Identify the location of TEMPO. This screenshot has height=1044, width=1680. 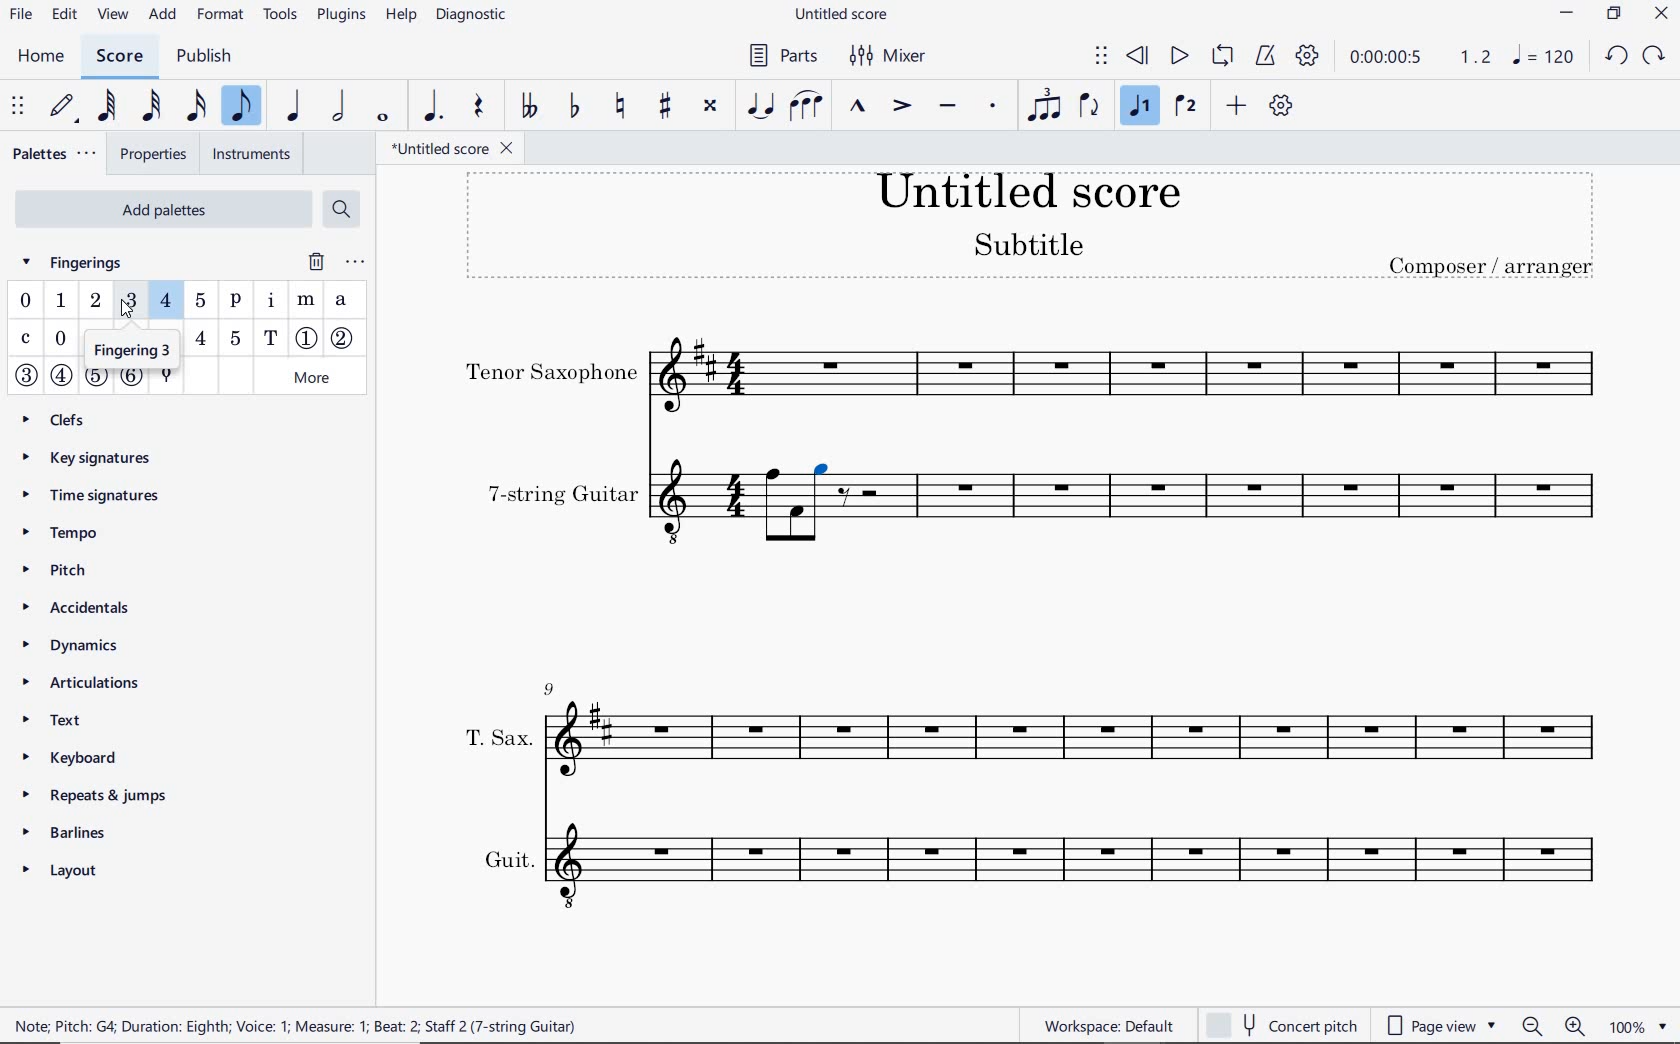
(67, 534).